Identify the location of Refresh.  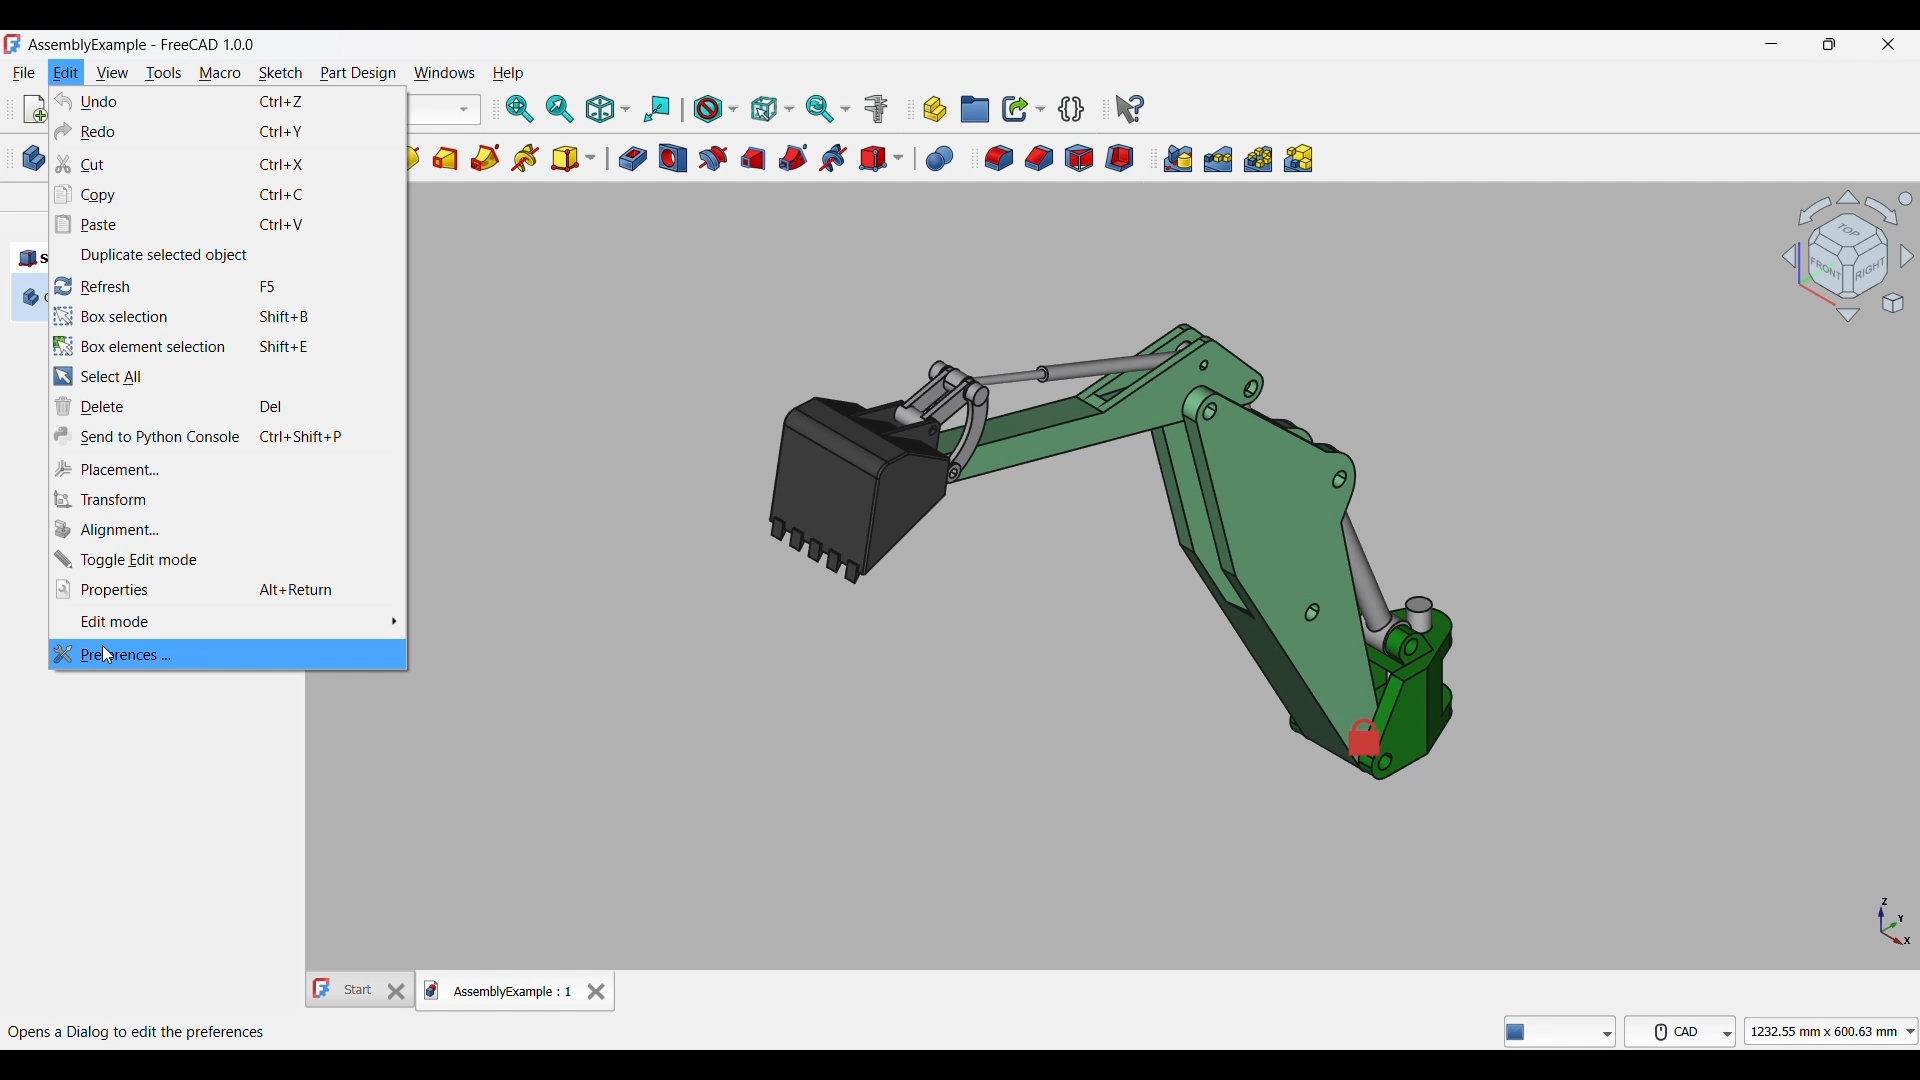
(228, 286).